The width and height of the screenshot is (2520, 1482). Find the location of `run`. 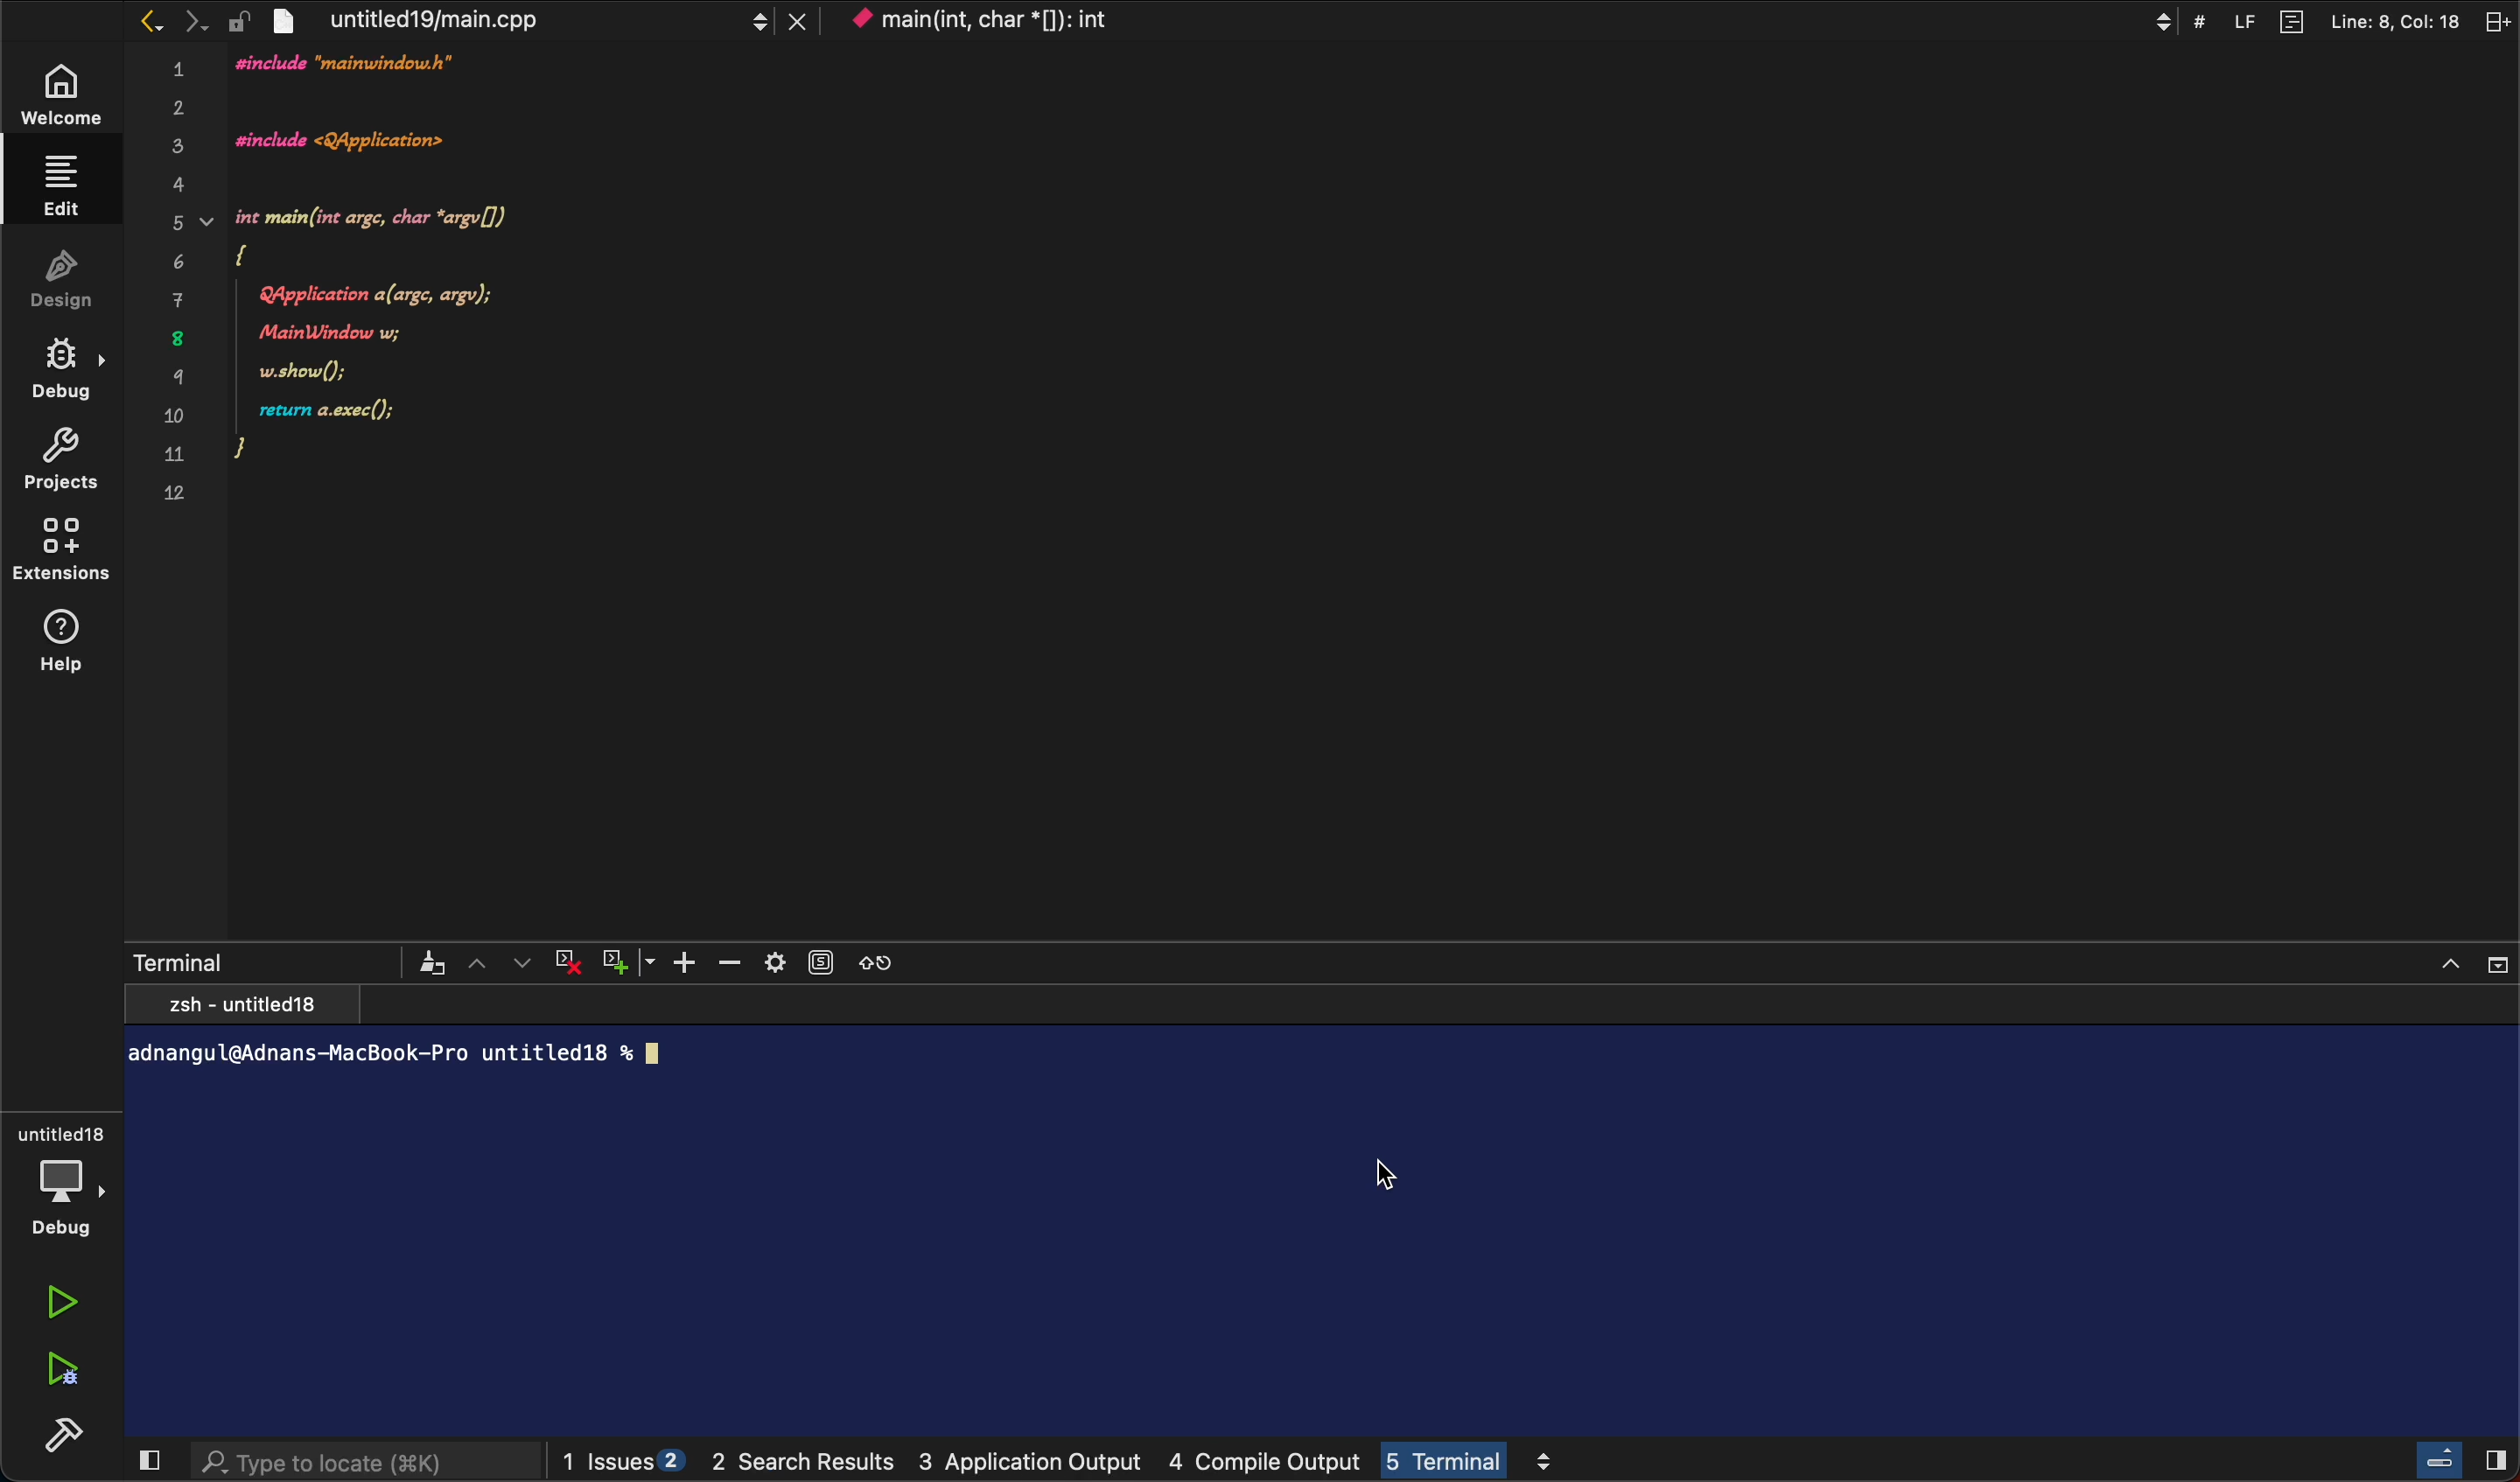

run is located at coordinates (62, 1295).